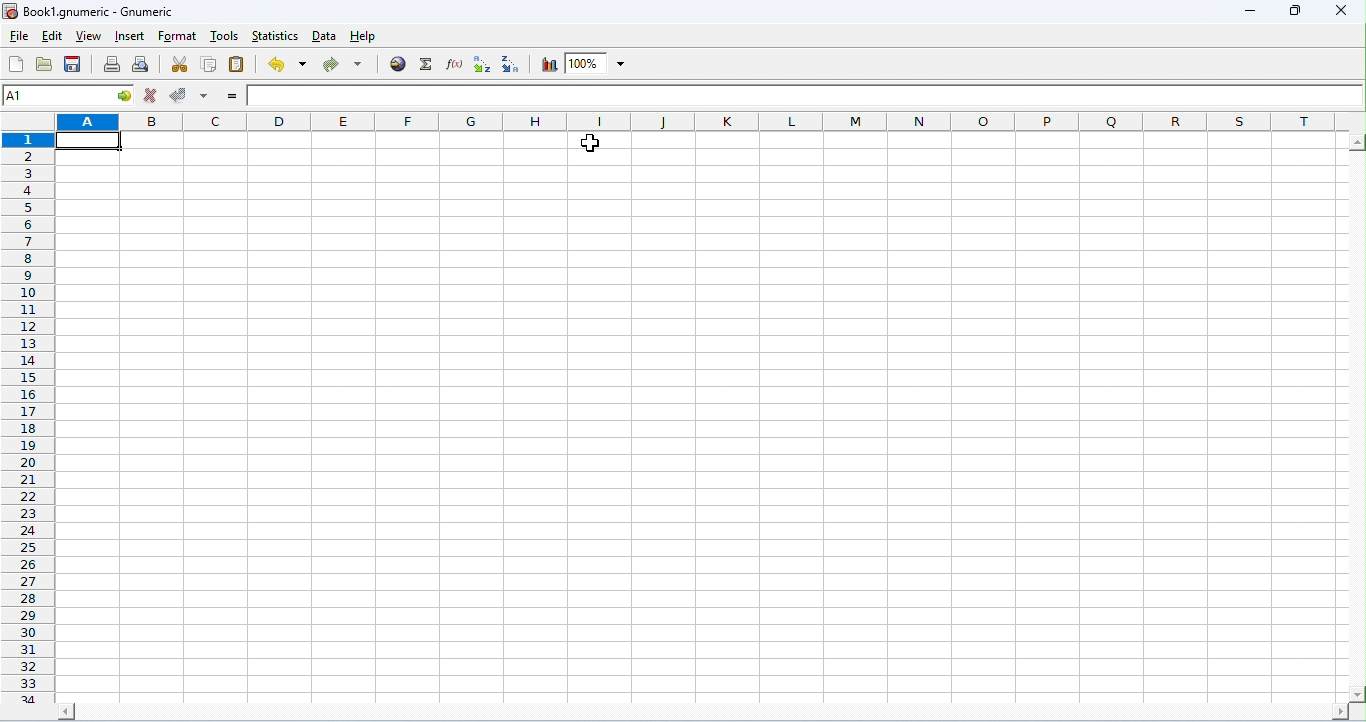  Describe the element at coordinates (91, 140) in the screenshot. I see `selected cell` at that location.